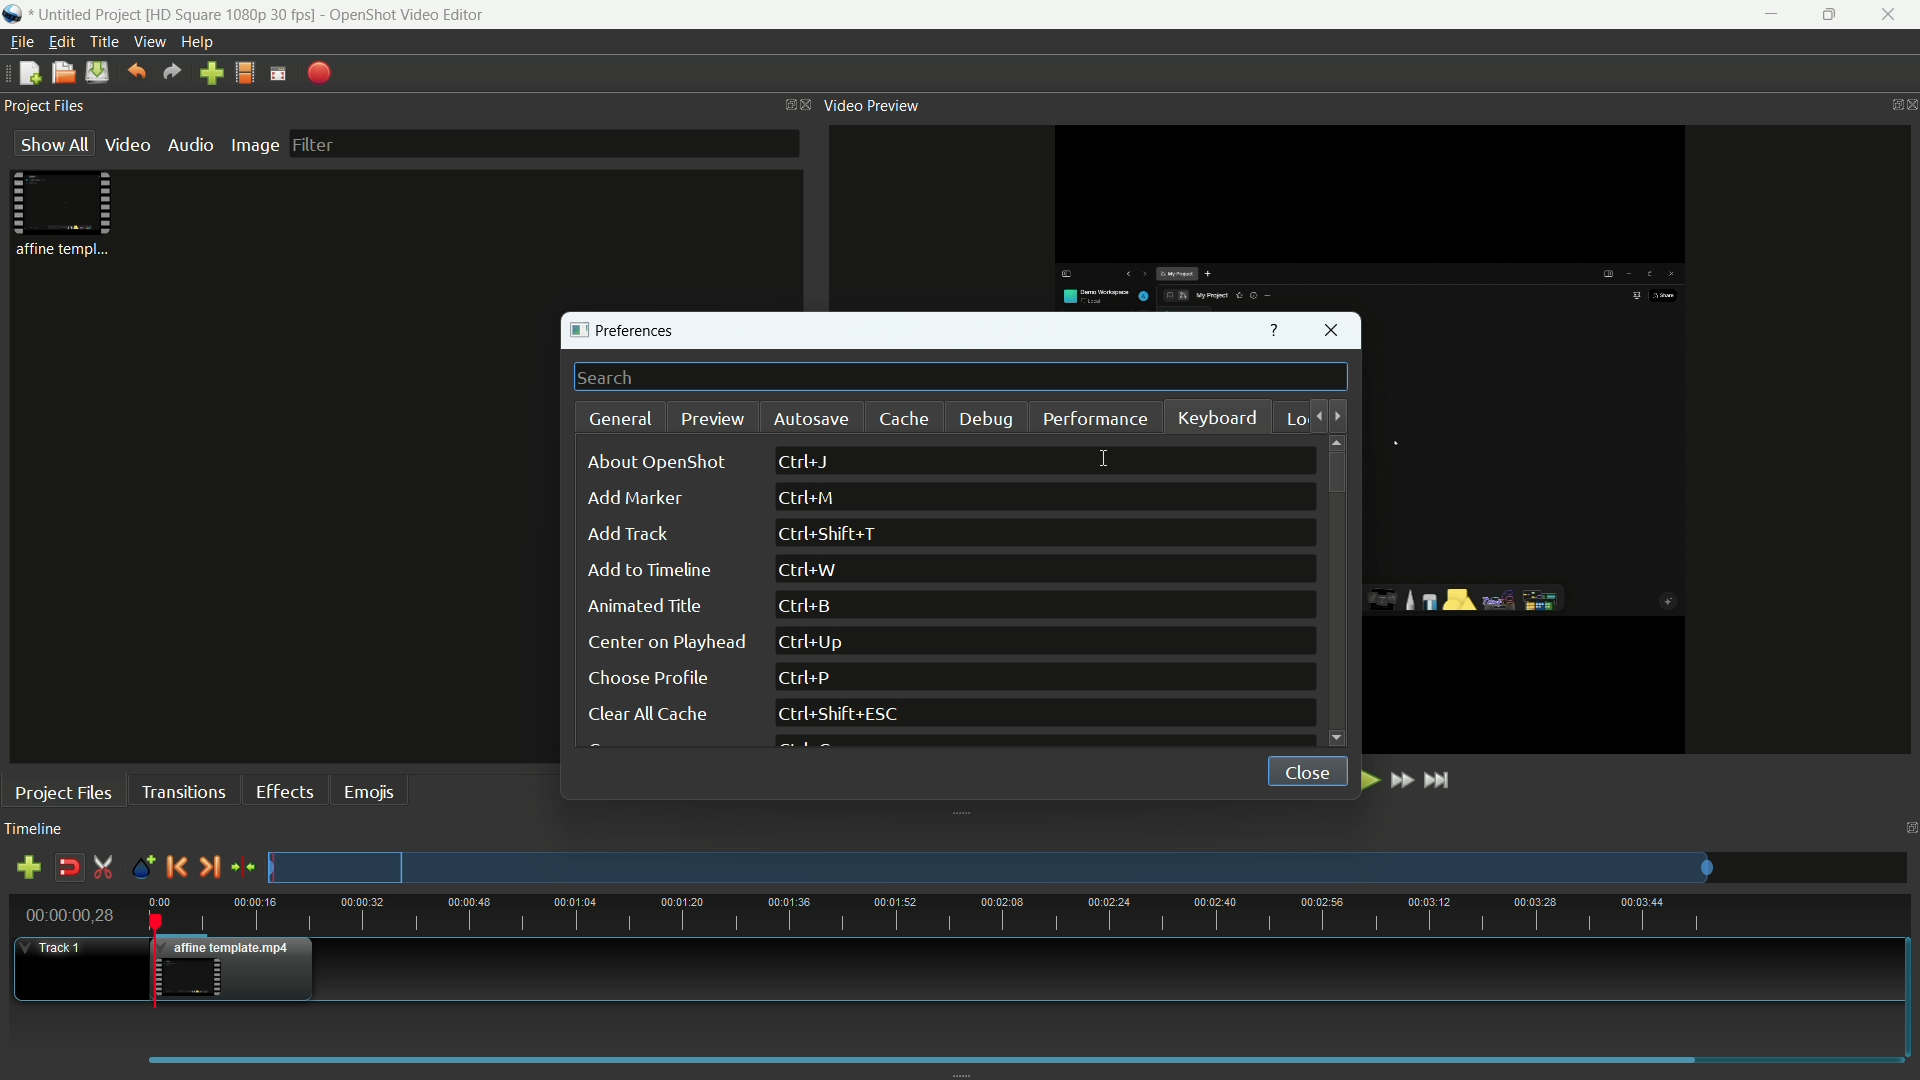 This screenshot has height=1080, width=1920. What do you see at coordinates (806, 462) in the screenshot?
I see `keyboard shortcut` at bounding box center [806, 462].